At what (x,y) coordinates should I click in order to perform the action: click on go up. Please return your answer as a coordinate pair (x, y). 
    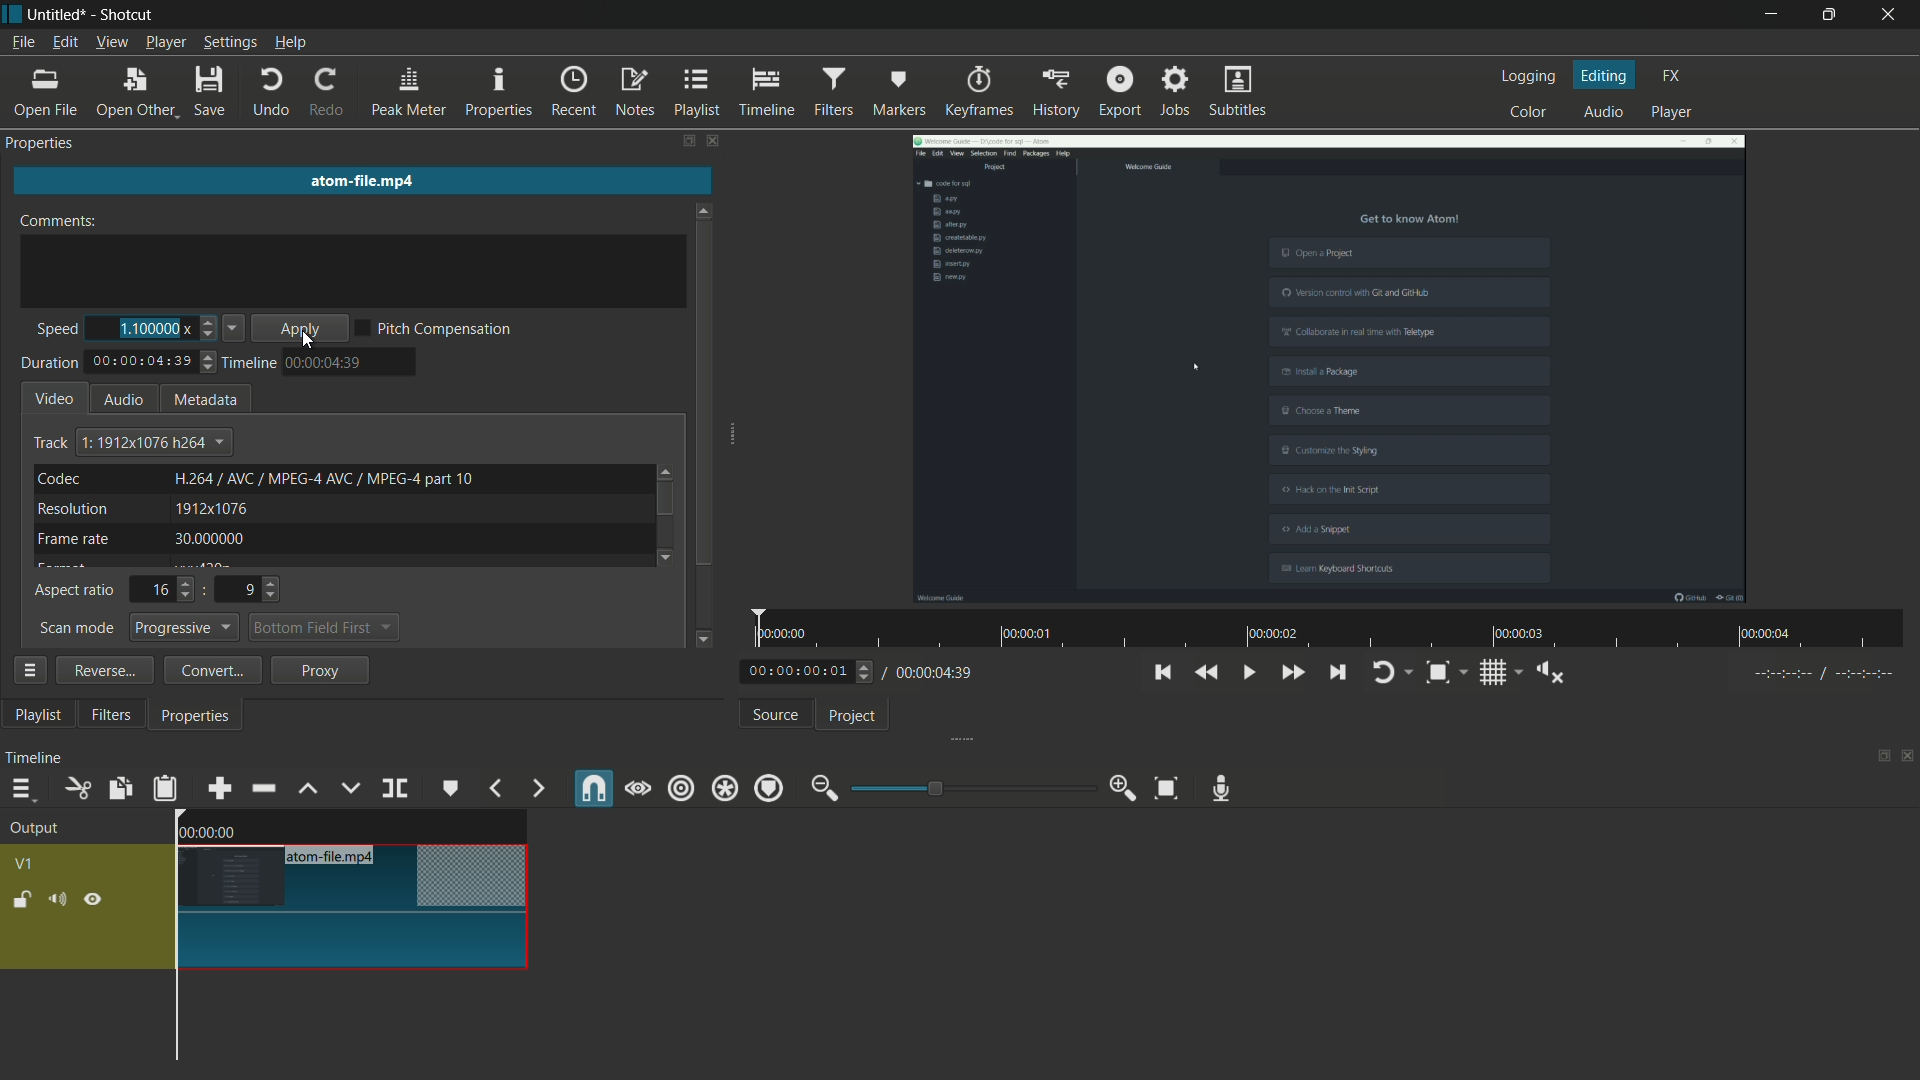
    Looking at the image, I should click on (705, 205).